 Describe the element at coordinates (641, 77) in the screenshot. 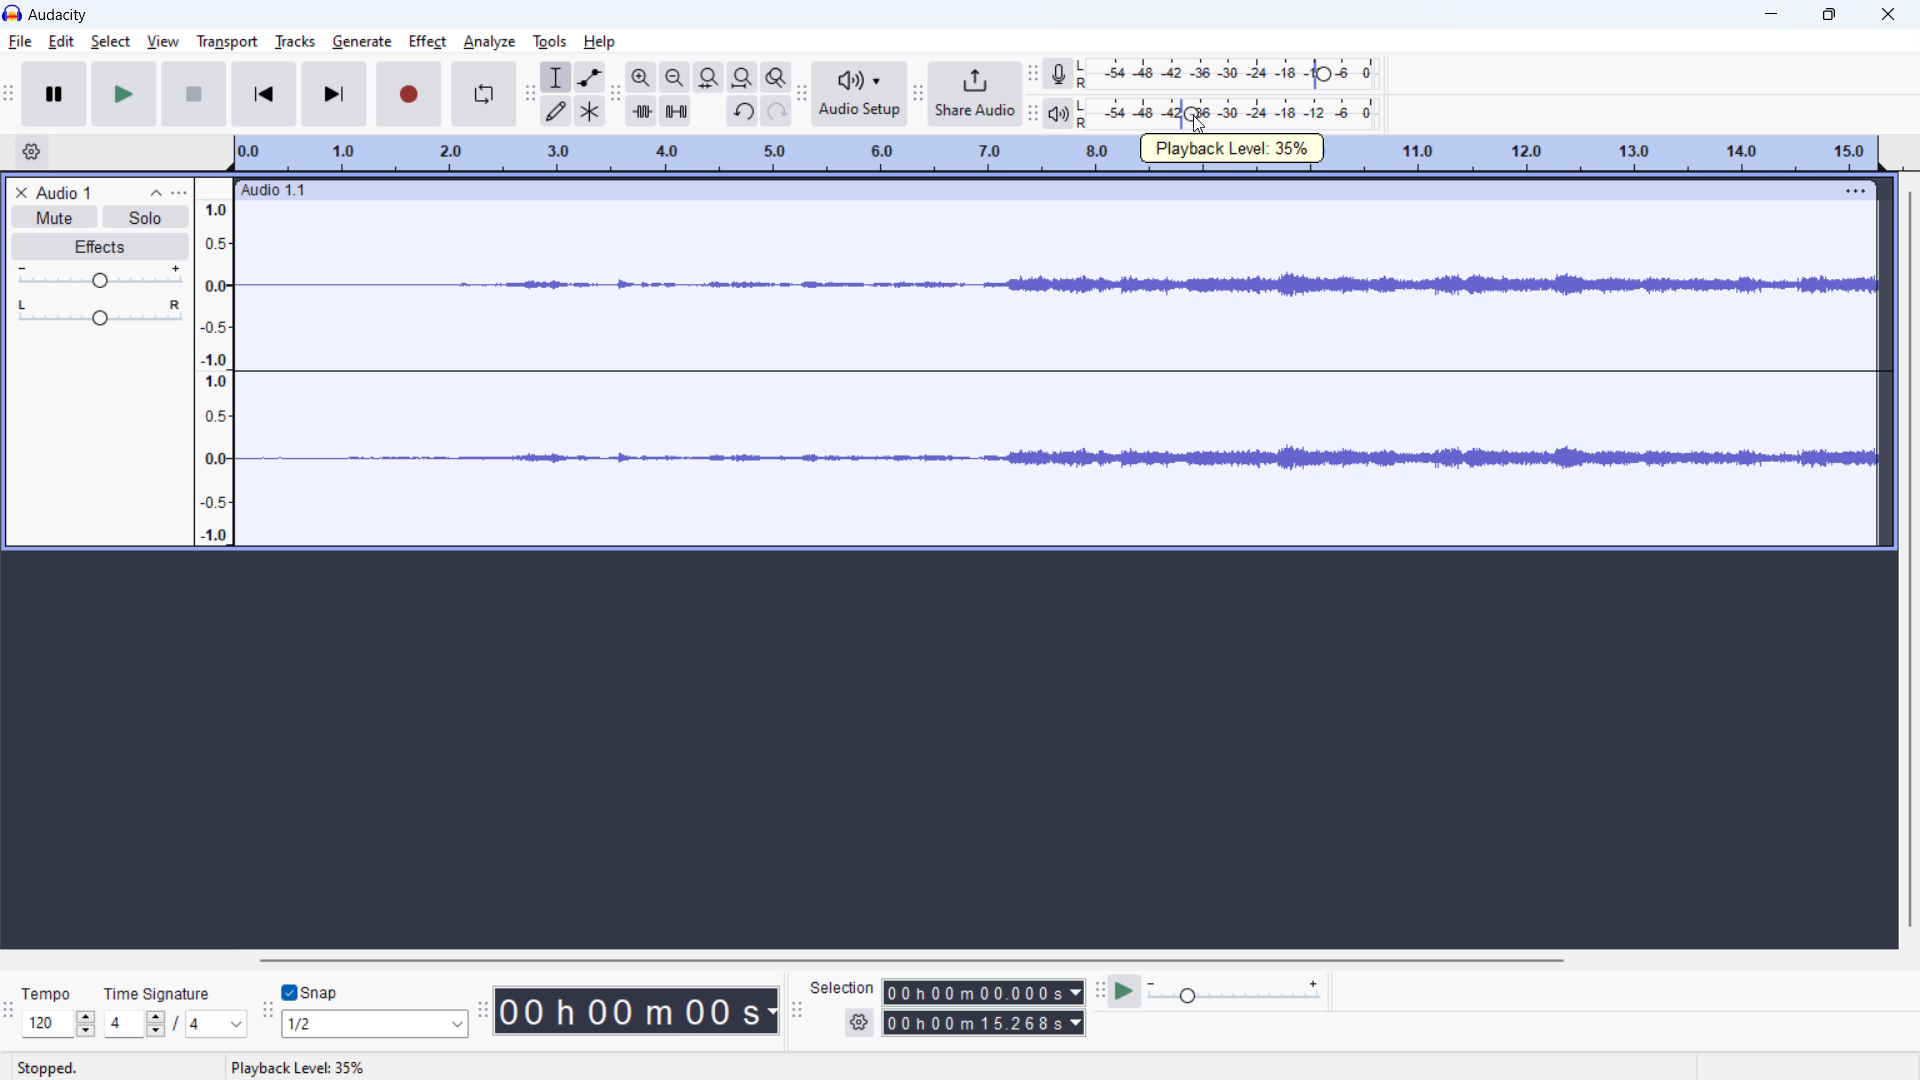

I see `zoom in` at that location.